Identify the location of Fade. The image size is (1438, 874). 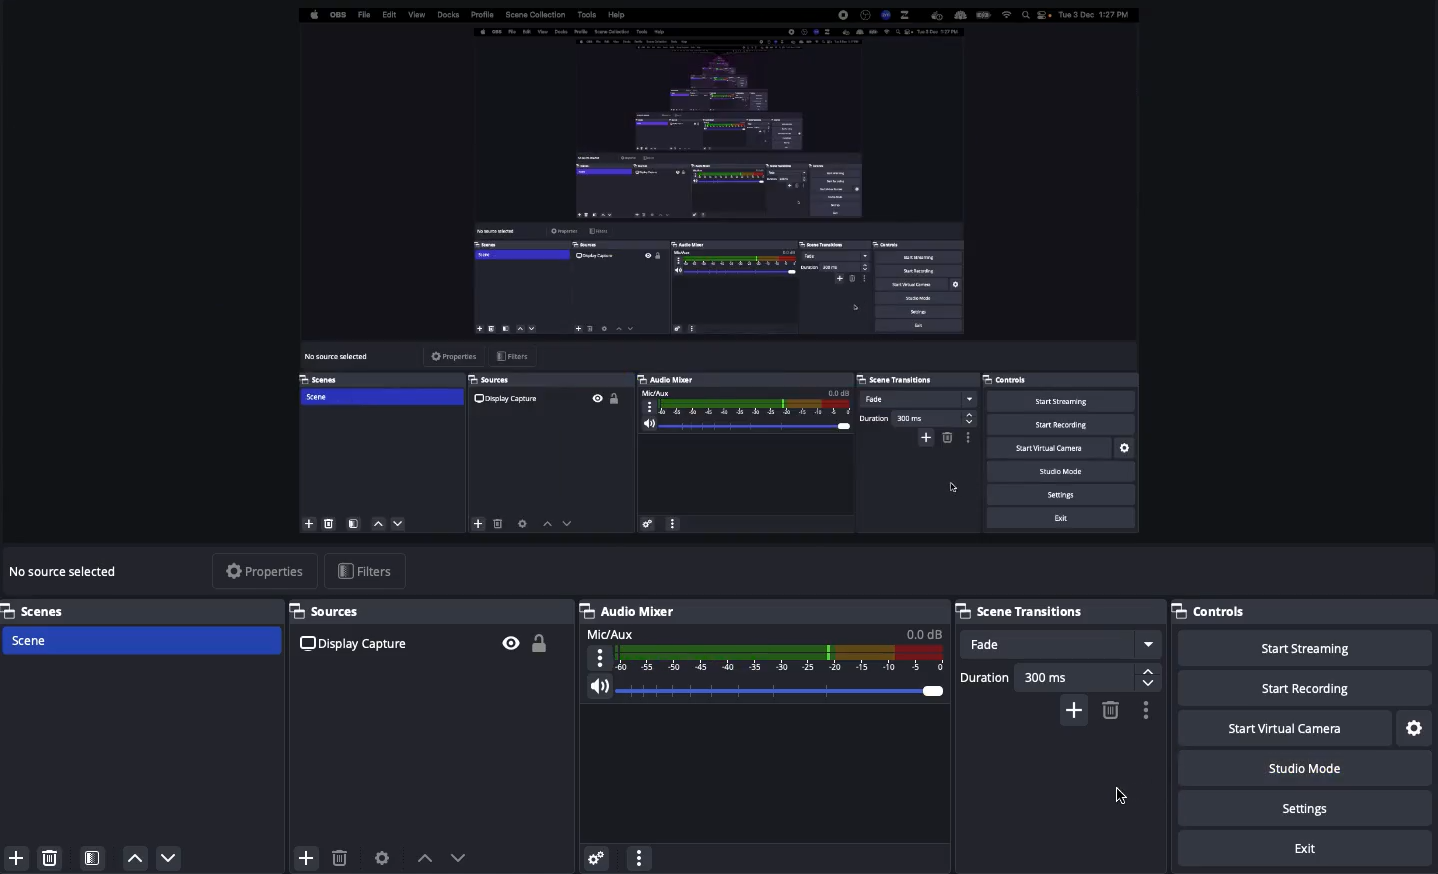
(1060, 643).